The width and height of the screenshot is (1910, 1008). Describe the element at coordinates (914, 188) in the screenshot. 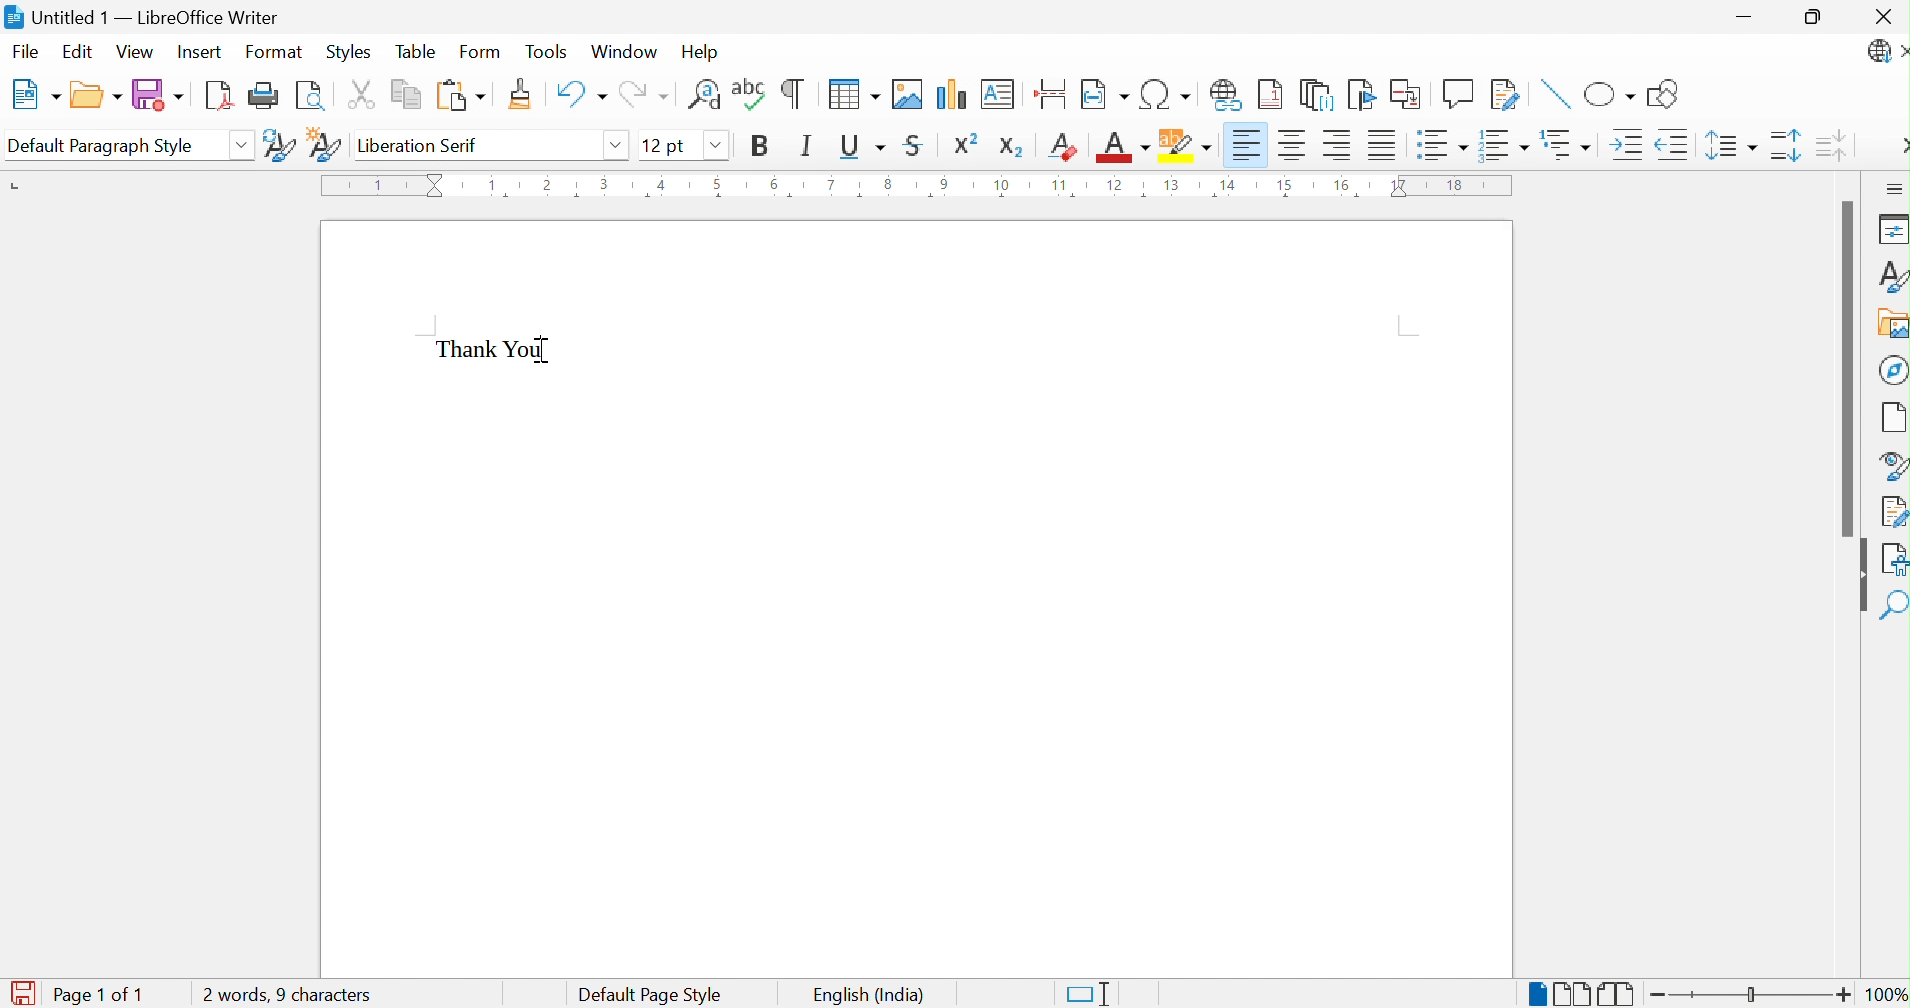

I see `Ruler` at that location.